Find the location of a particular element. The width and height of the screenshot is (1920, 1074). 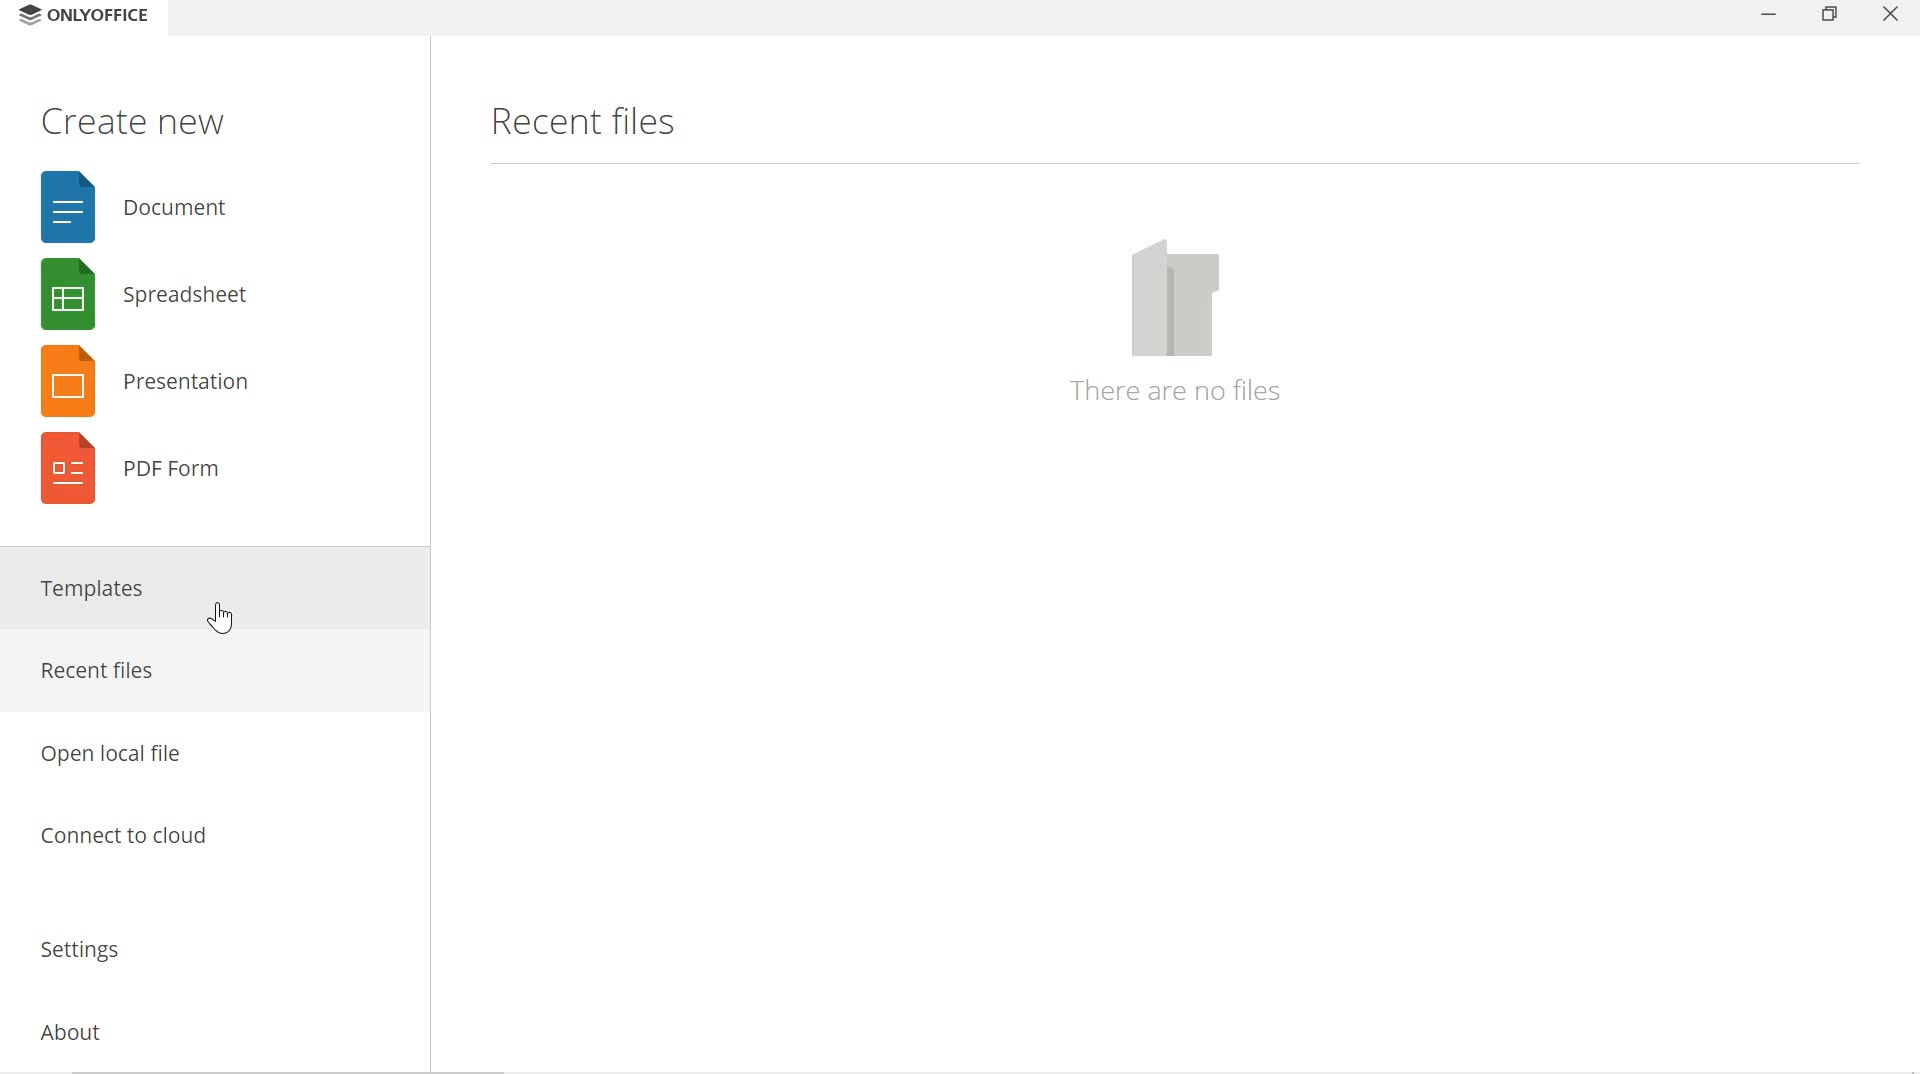

files icon is located at coordinates (1178, 298).